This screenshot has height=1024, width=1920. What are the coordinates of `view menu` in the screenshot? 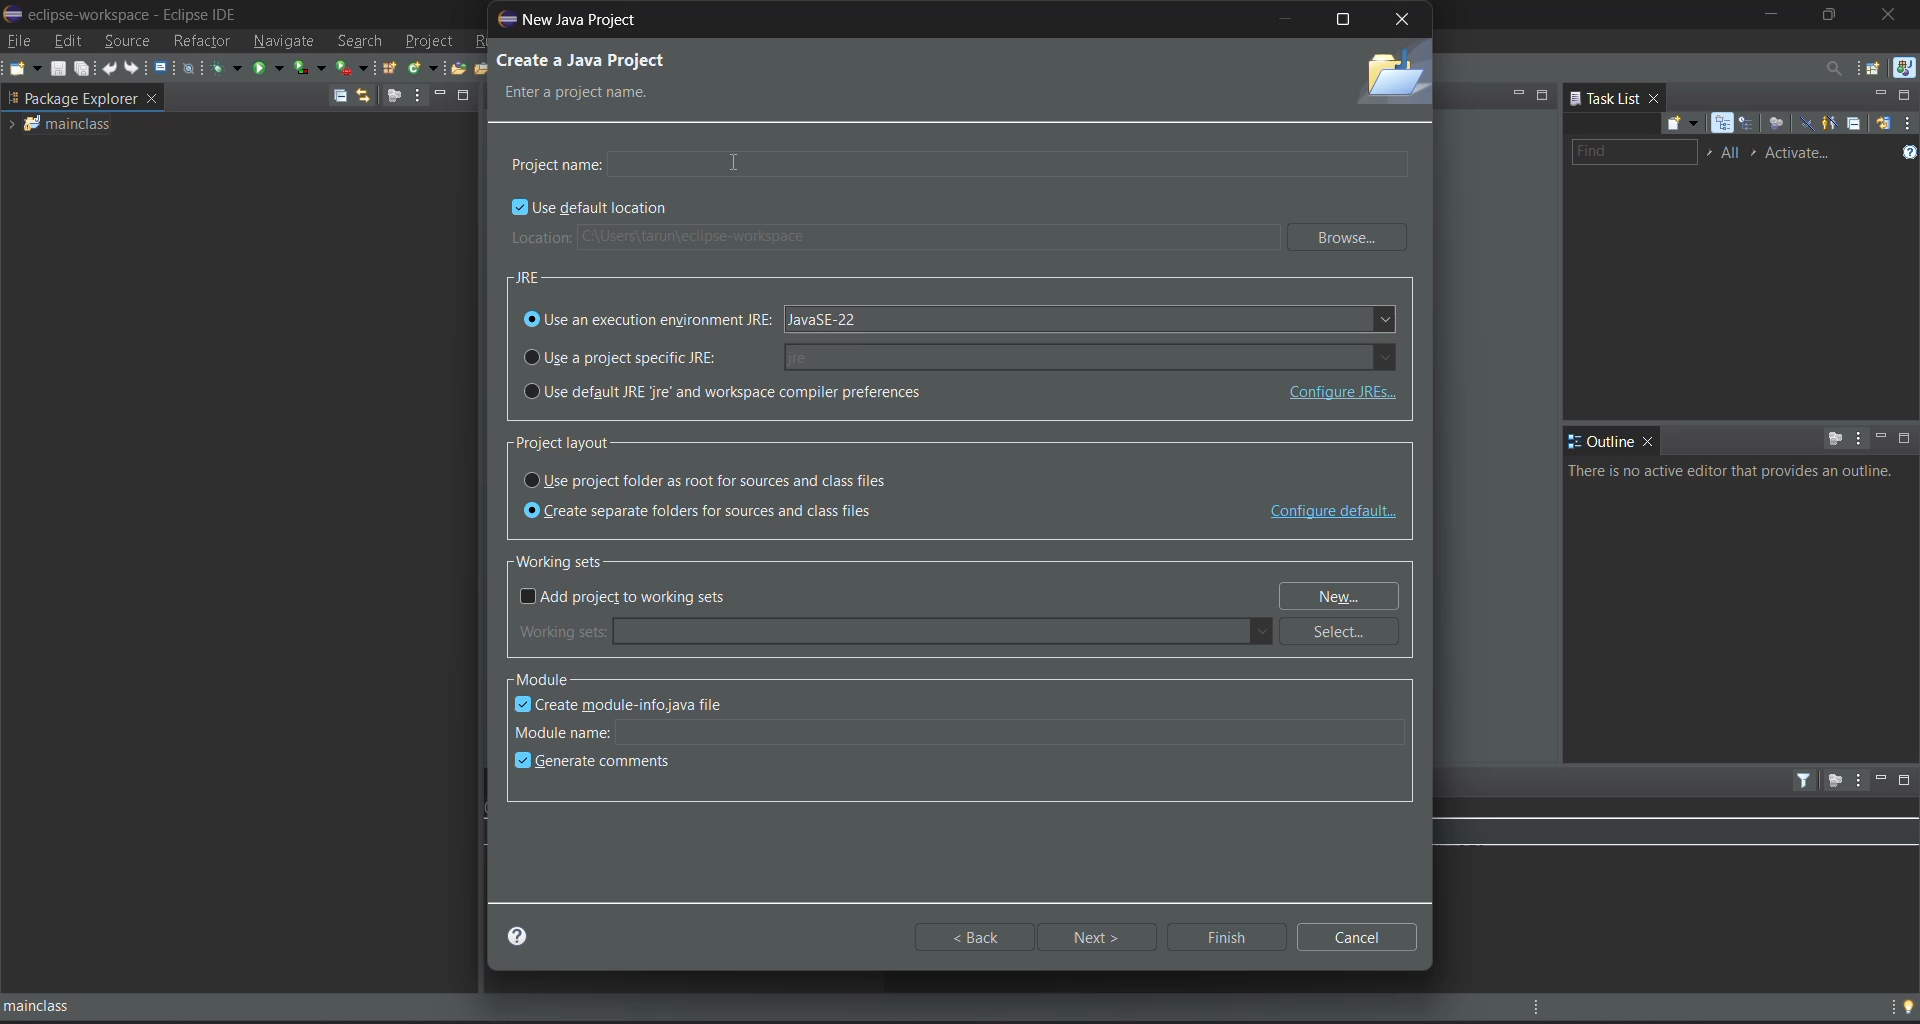 It's located at (417, 96).